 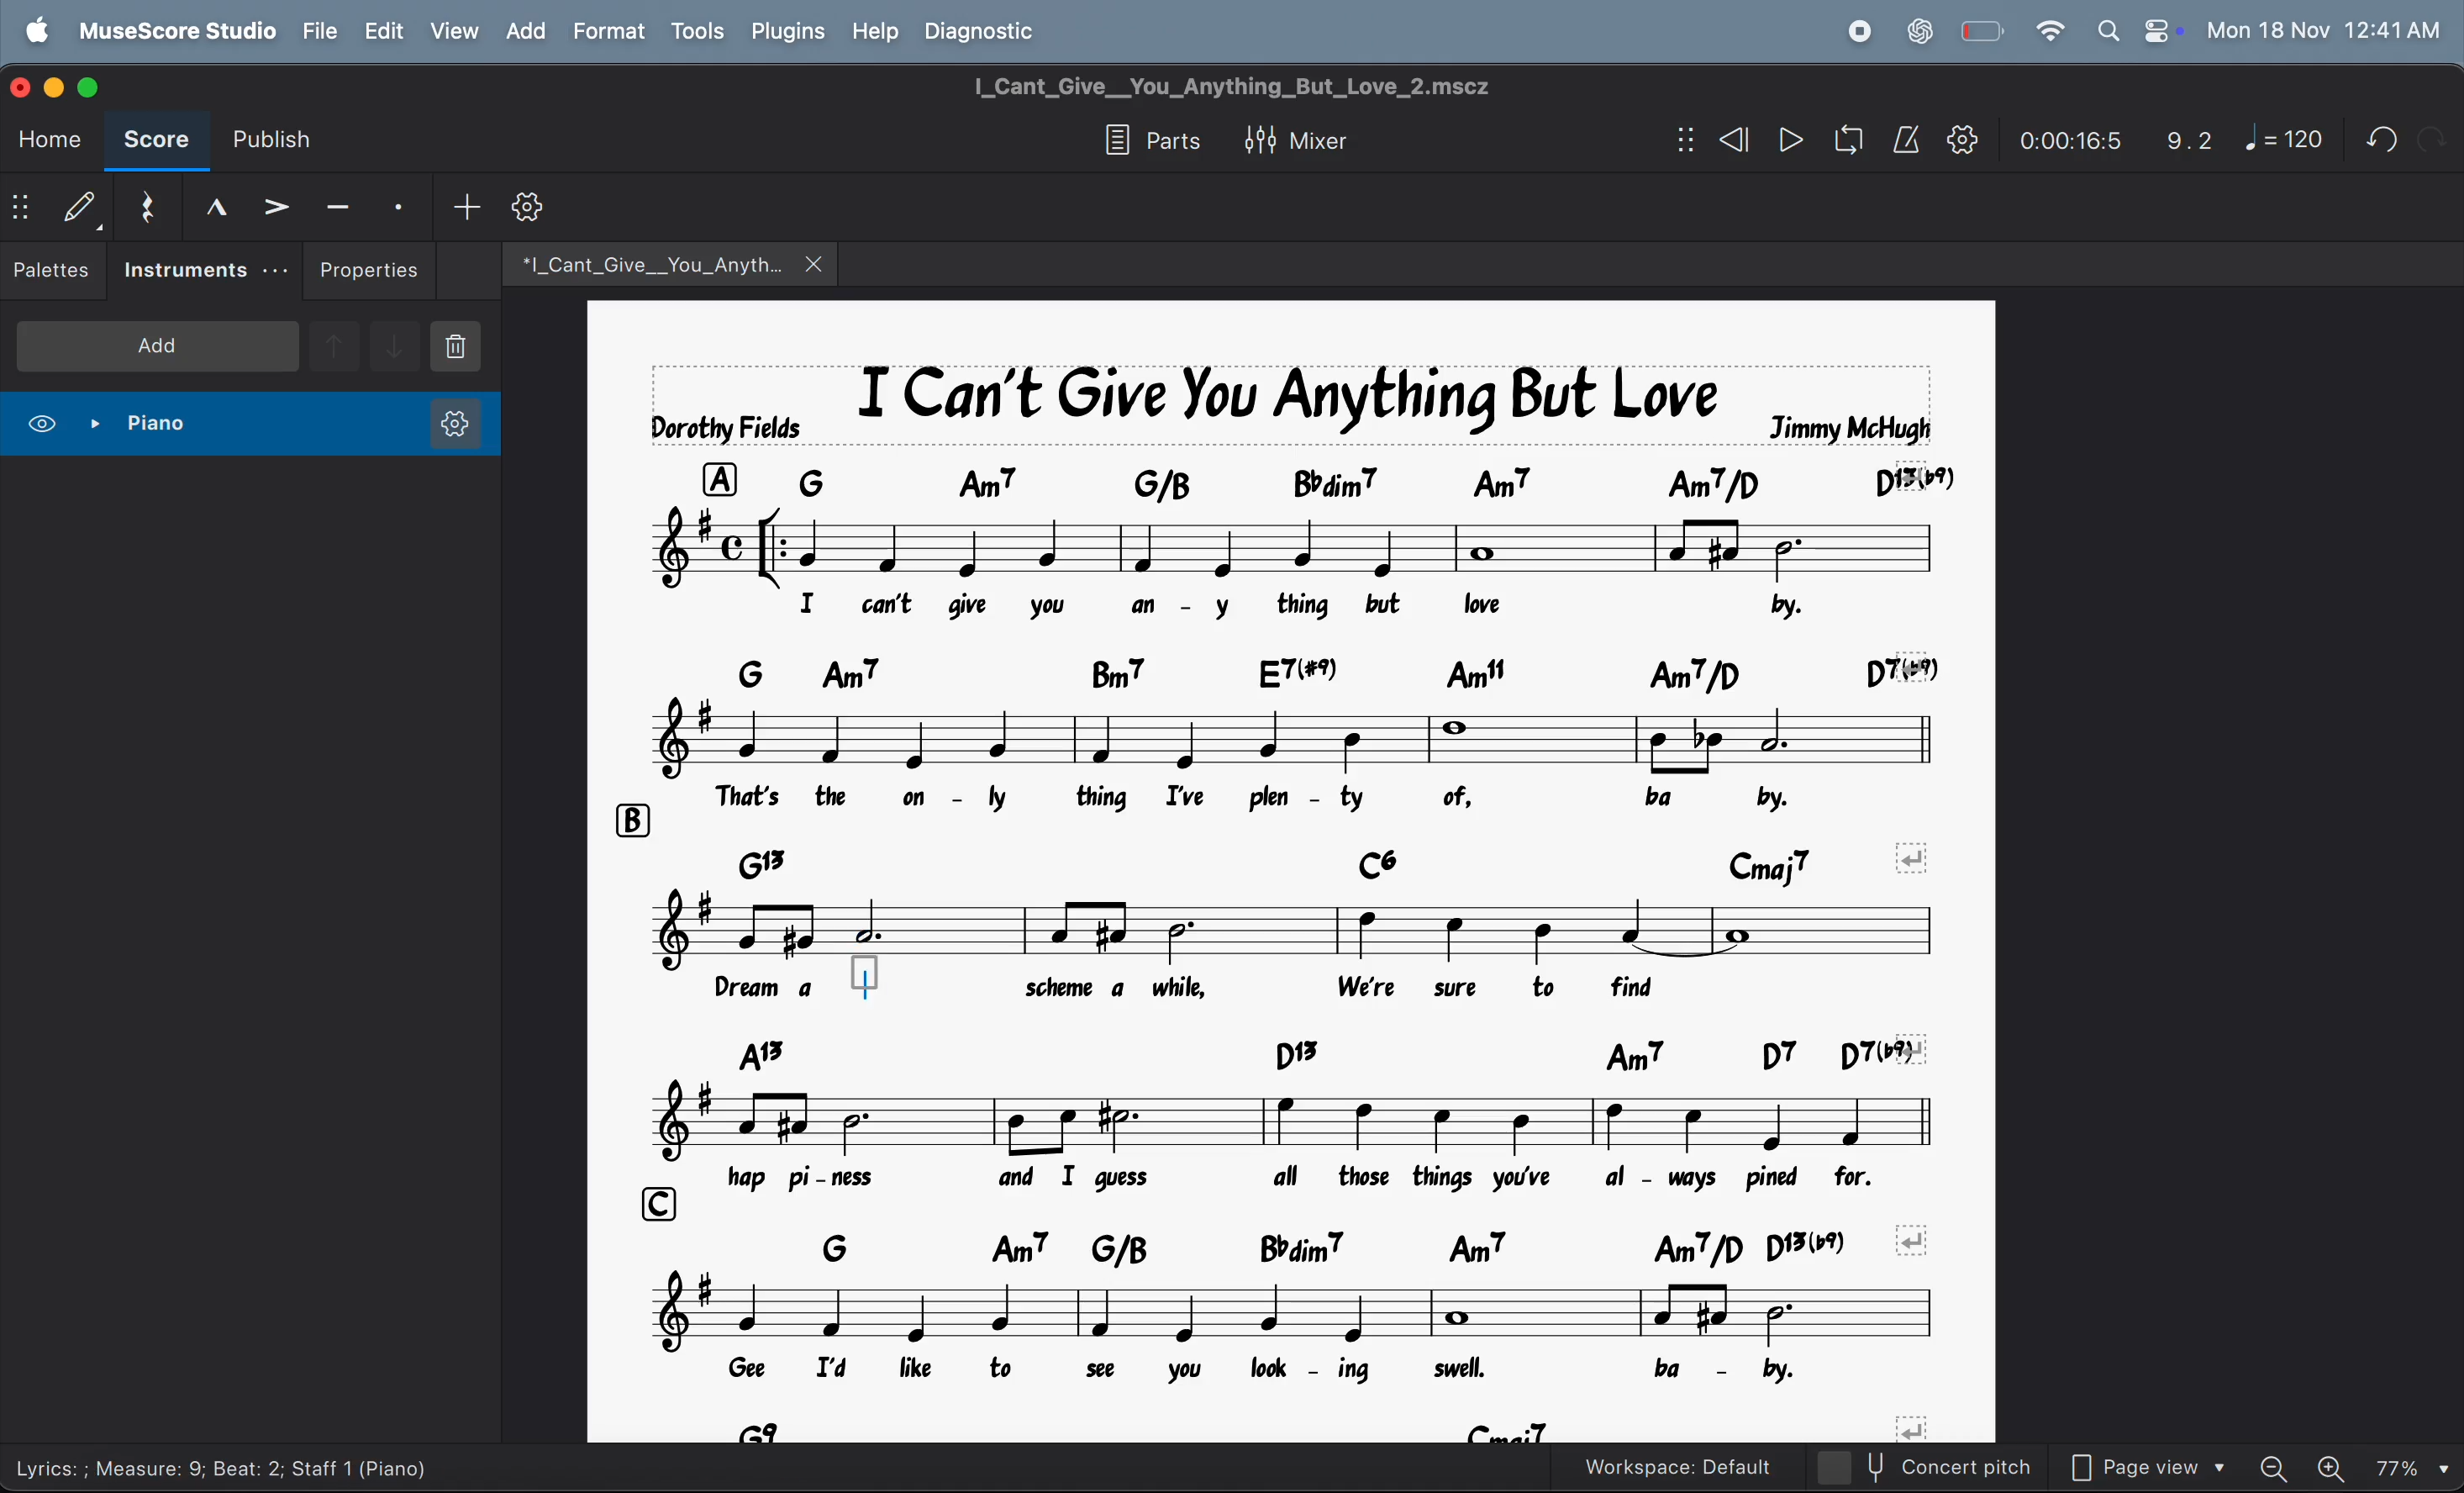 I want to click on concert pitch, so click(x=1930, y=1470).